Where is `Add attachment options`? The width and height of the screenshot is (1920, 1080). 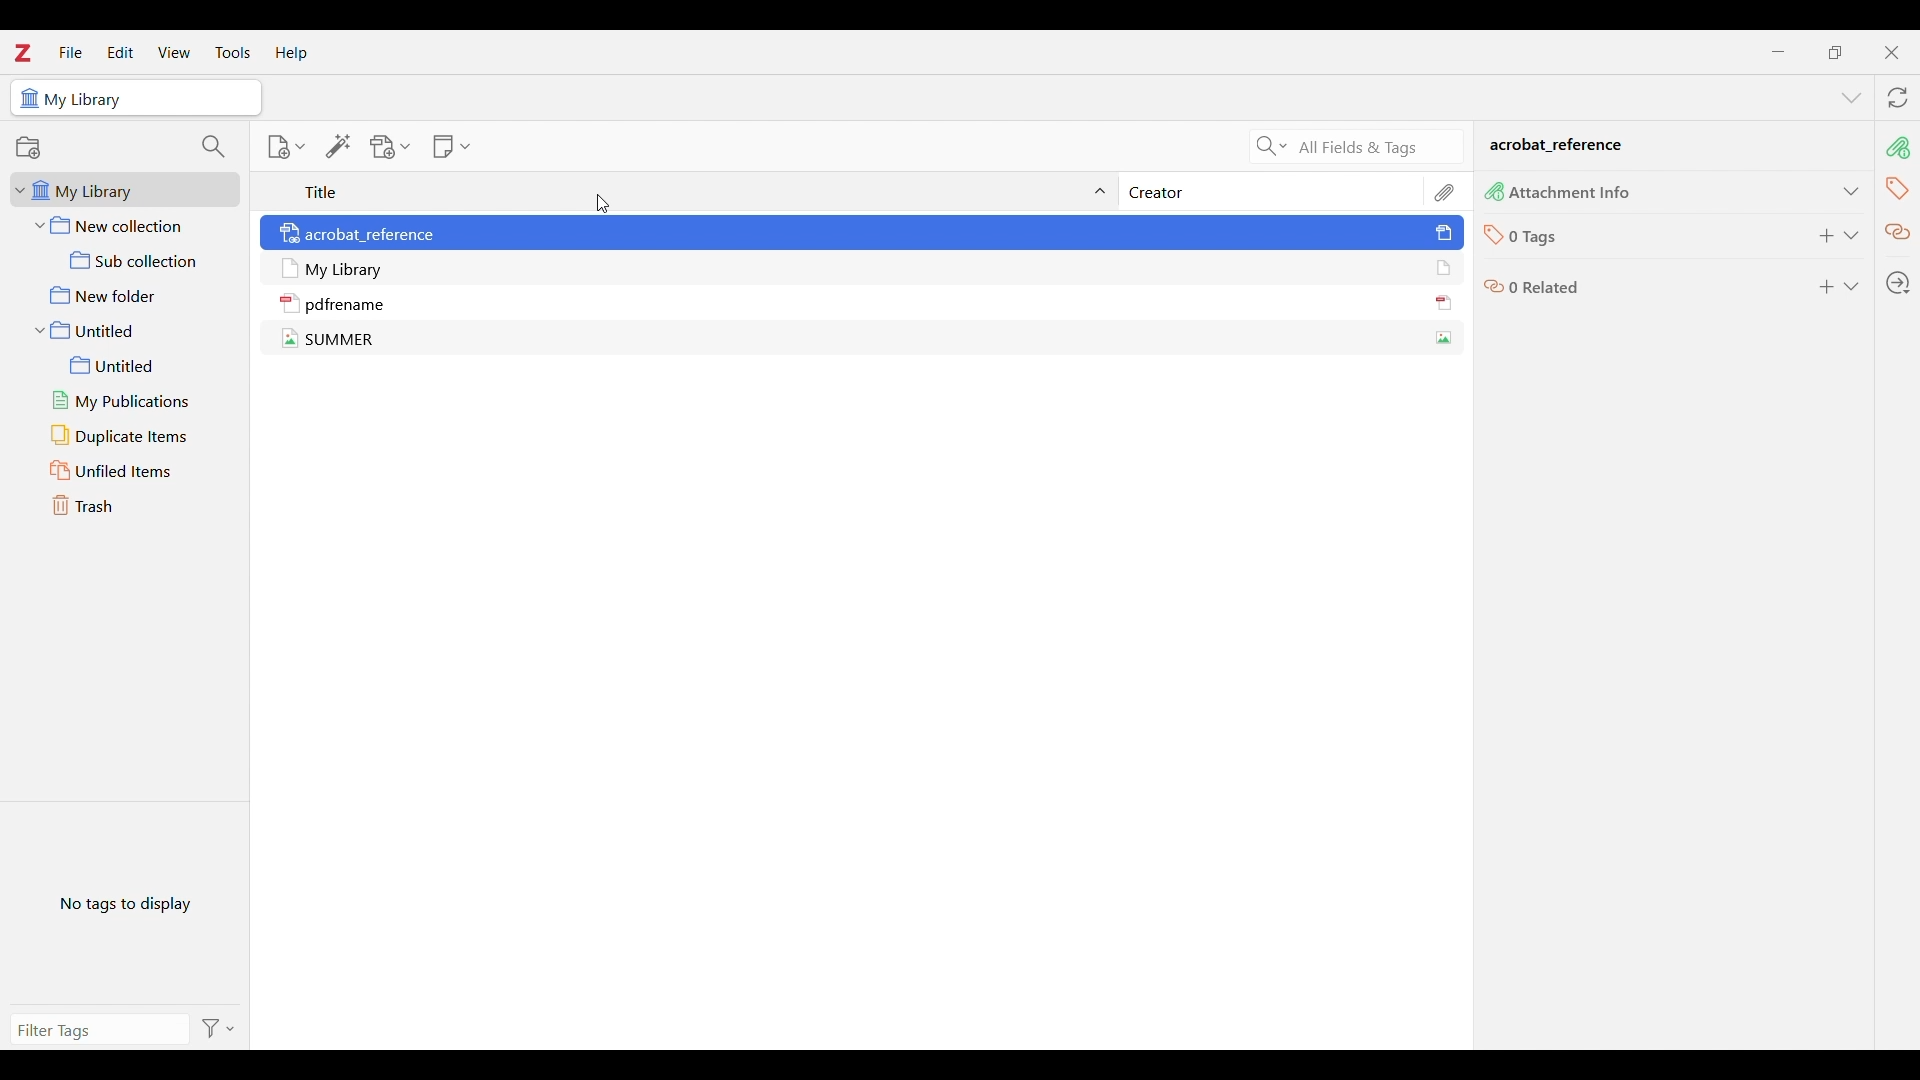
Add attachment options is located at coordinates (390, 147).